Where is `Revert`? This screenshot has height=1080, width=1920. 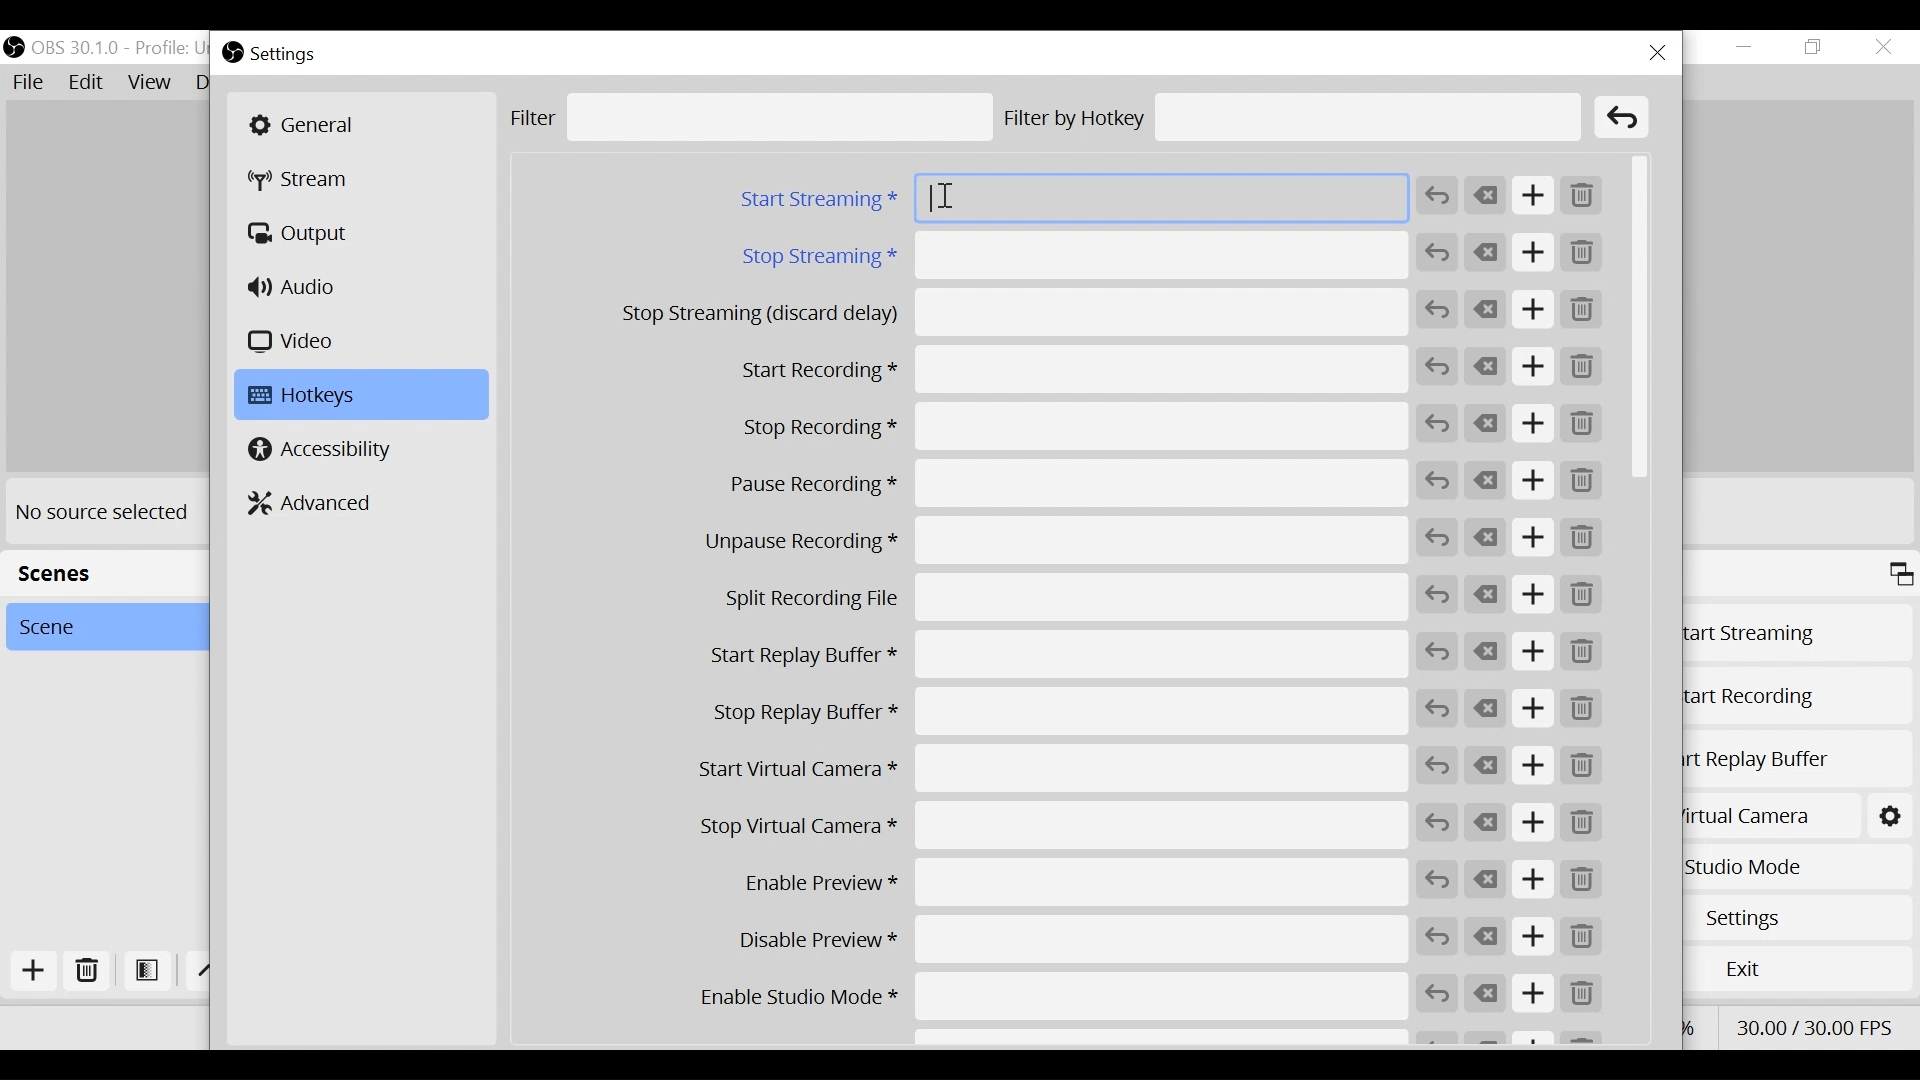 Revert is located at coordinates (1437, 310).